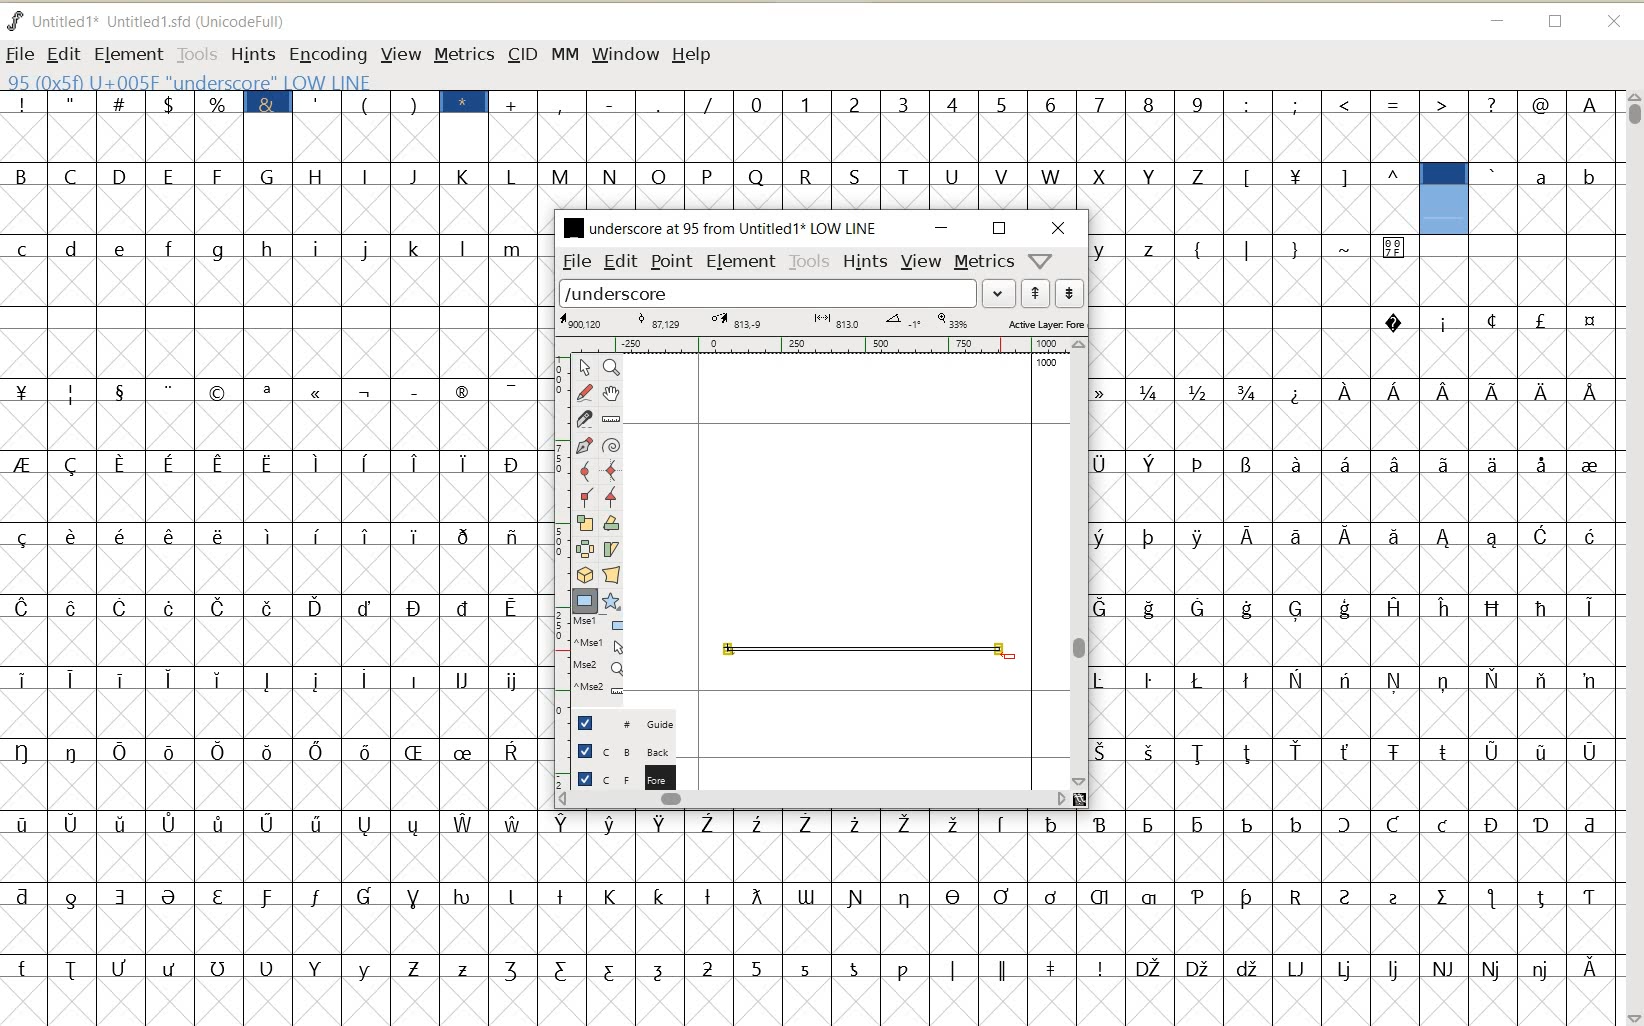 Image resolution: width=1644 pixels, height=1026 pixels. What do you see at coordinates (586, 601) in the screenshot?
I see `rectangle or ellipse` at bounding box center [586, 601].